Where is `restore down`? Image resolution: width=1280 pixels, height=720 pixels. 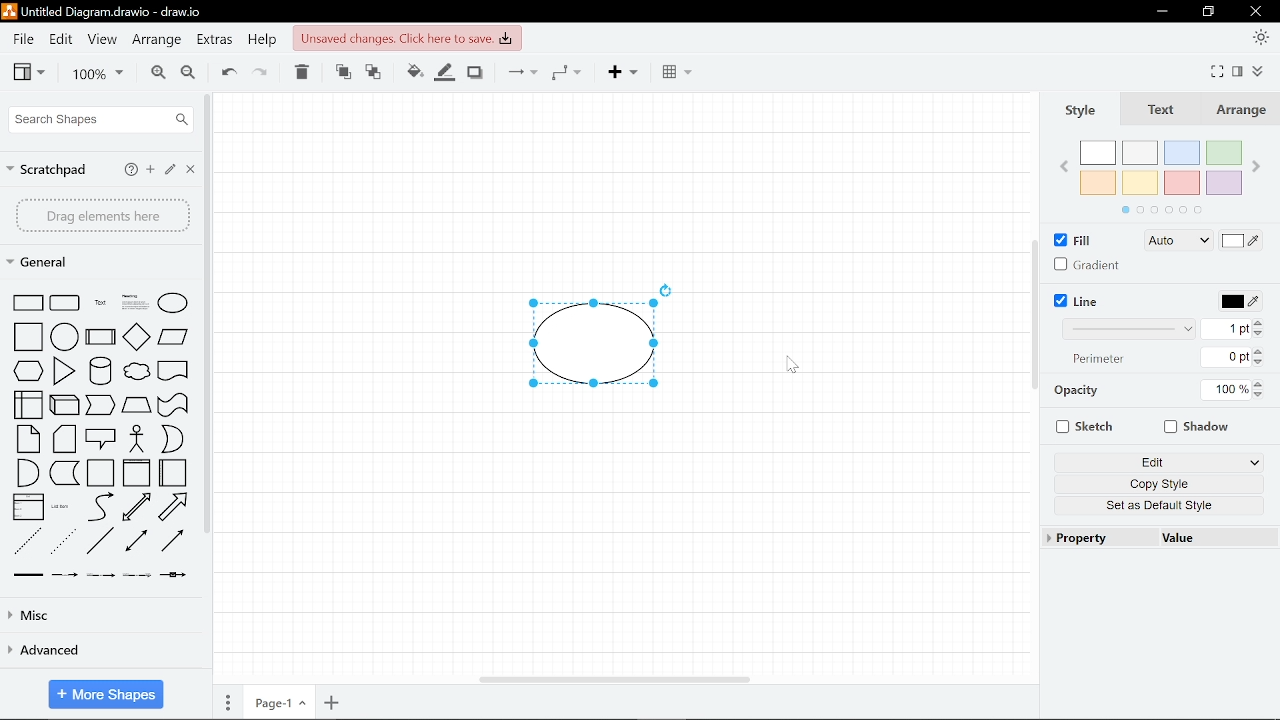
restore down is located at coordinates (1208, 12).